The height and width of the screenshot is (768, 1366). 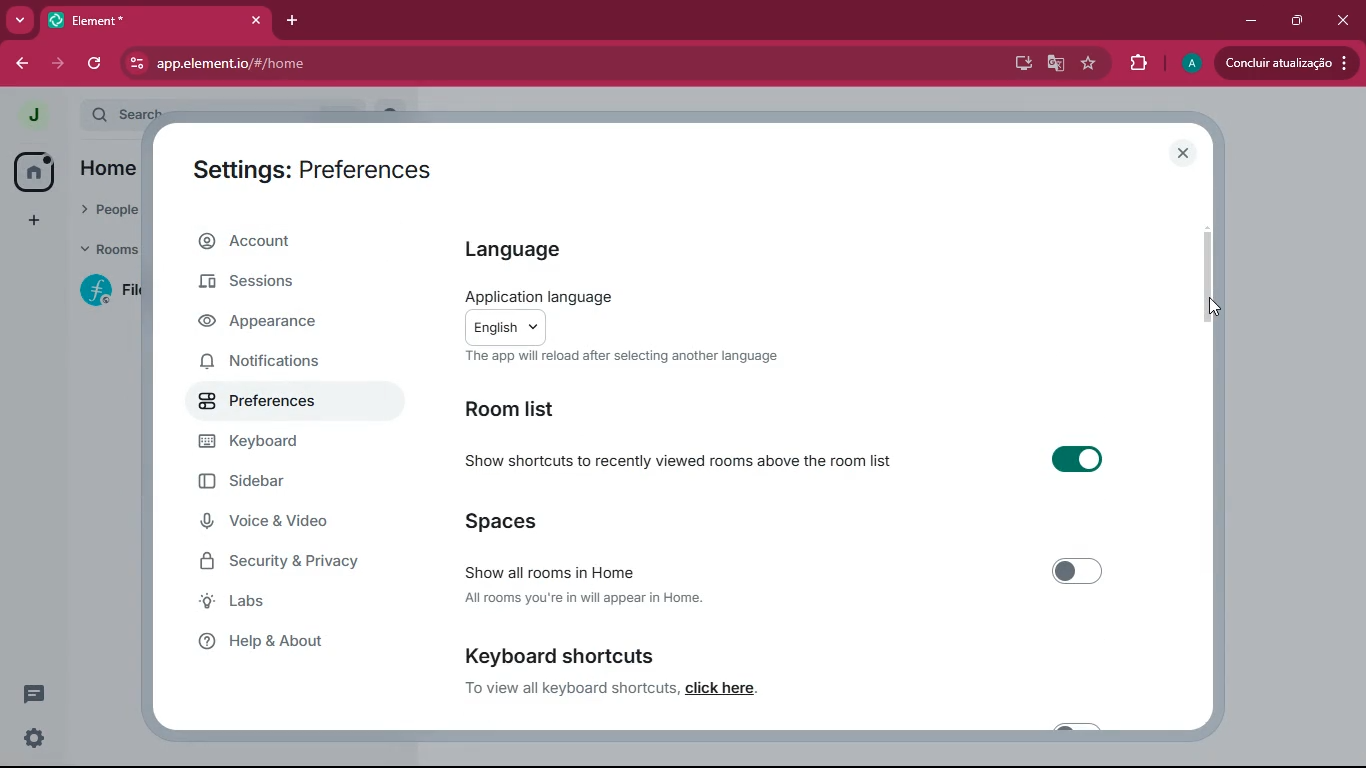 What do you see at coordinates (572, 688) in the screenshot?
I see `to view all keyboard shortcuts,` at bounding box center [572, 688].